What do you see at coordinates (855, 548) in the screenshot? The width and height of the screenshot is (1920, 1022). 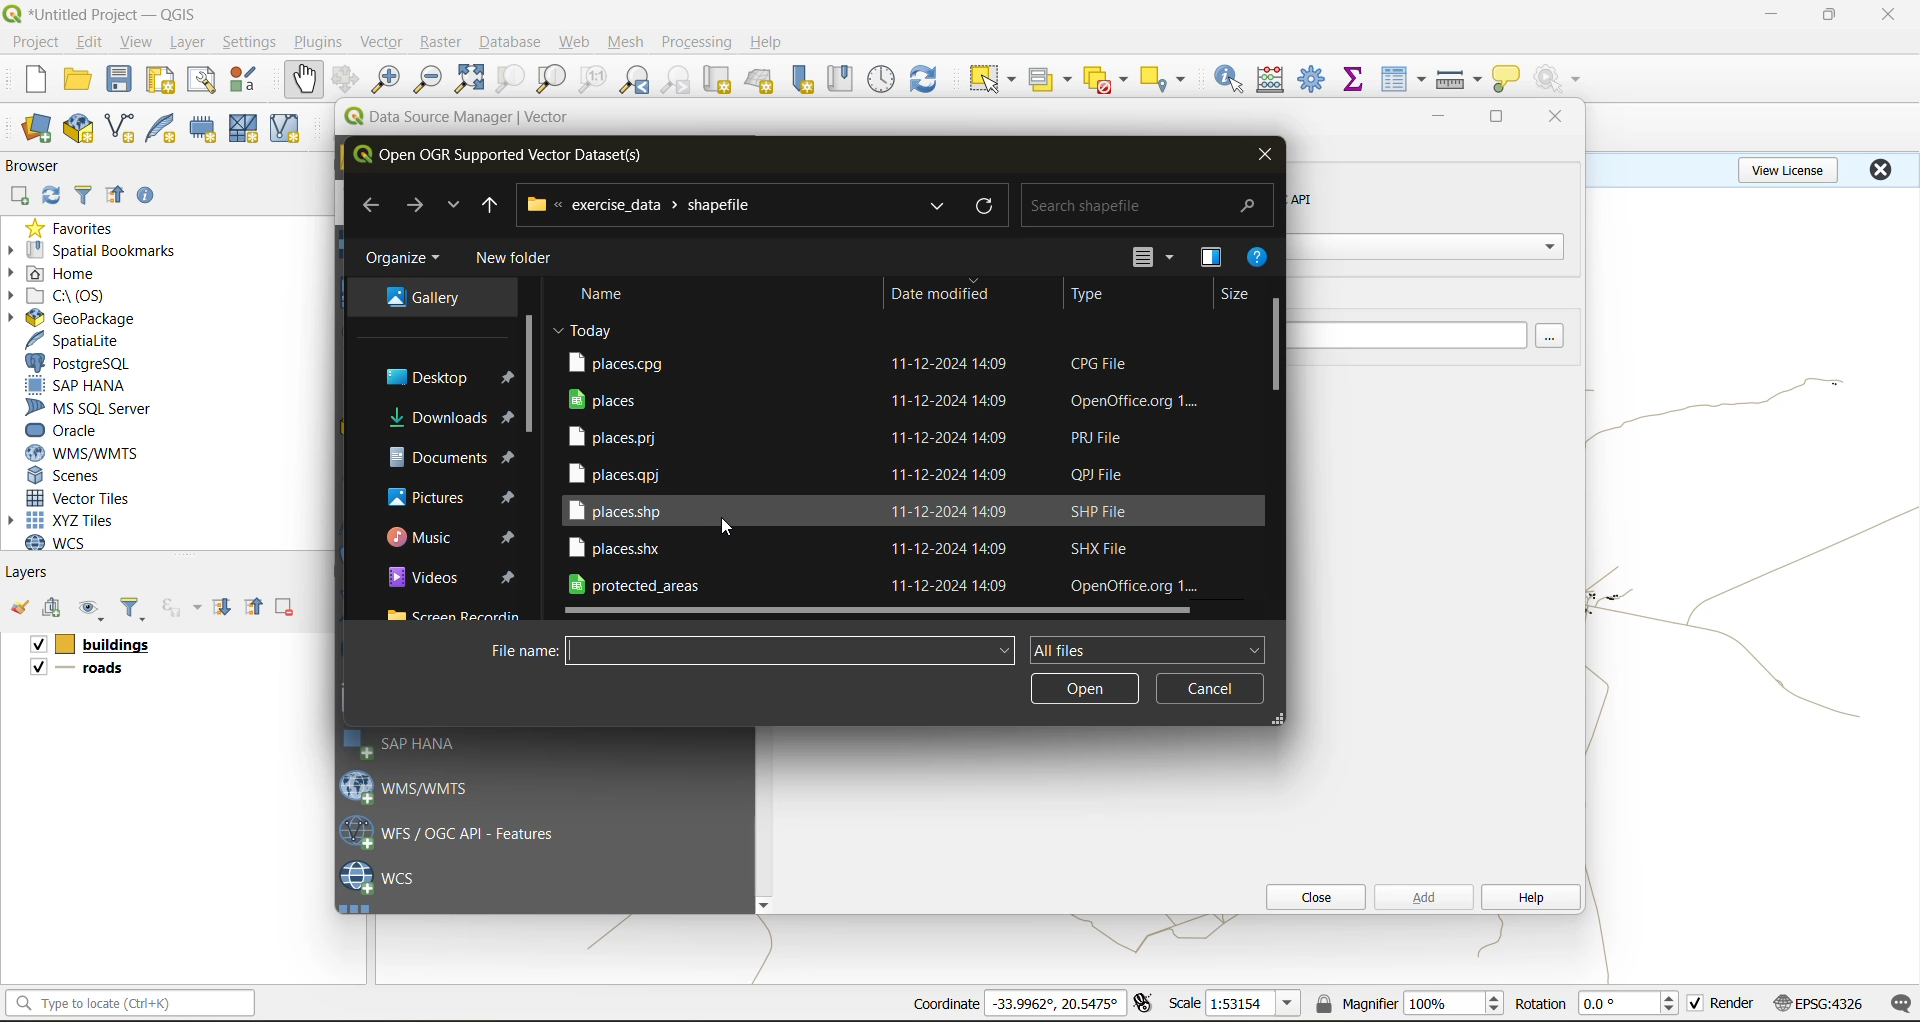 I see `file/folder names` at bounding box center [855, 548].